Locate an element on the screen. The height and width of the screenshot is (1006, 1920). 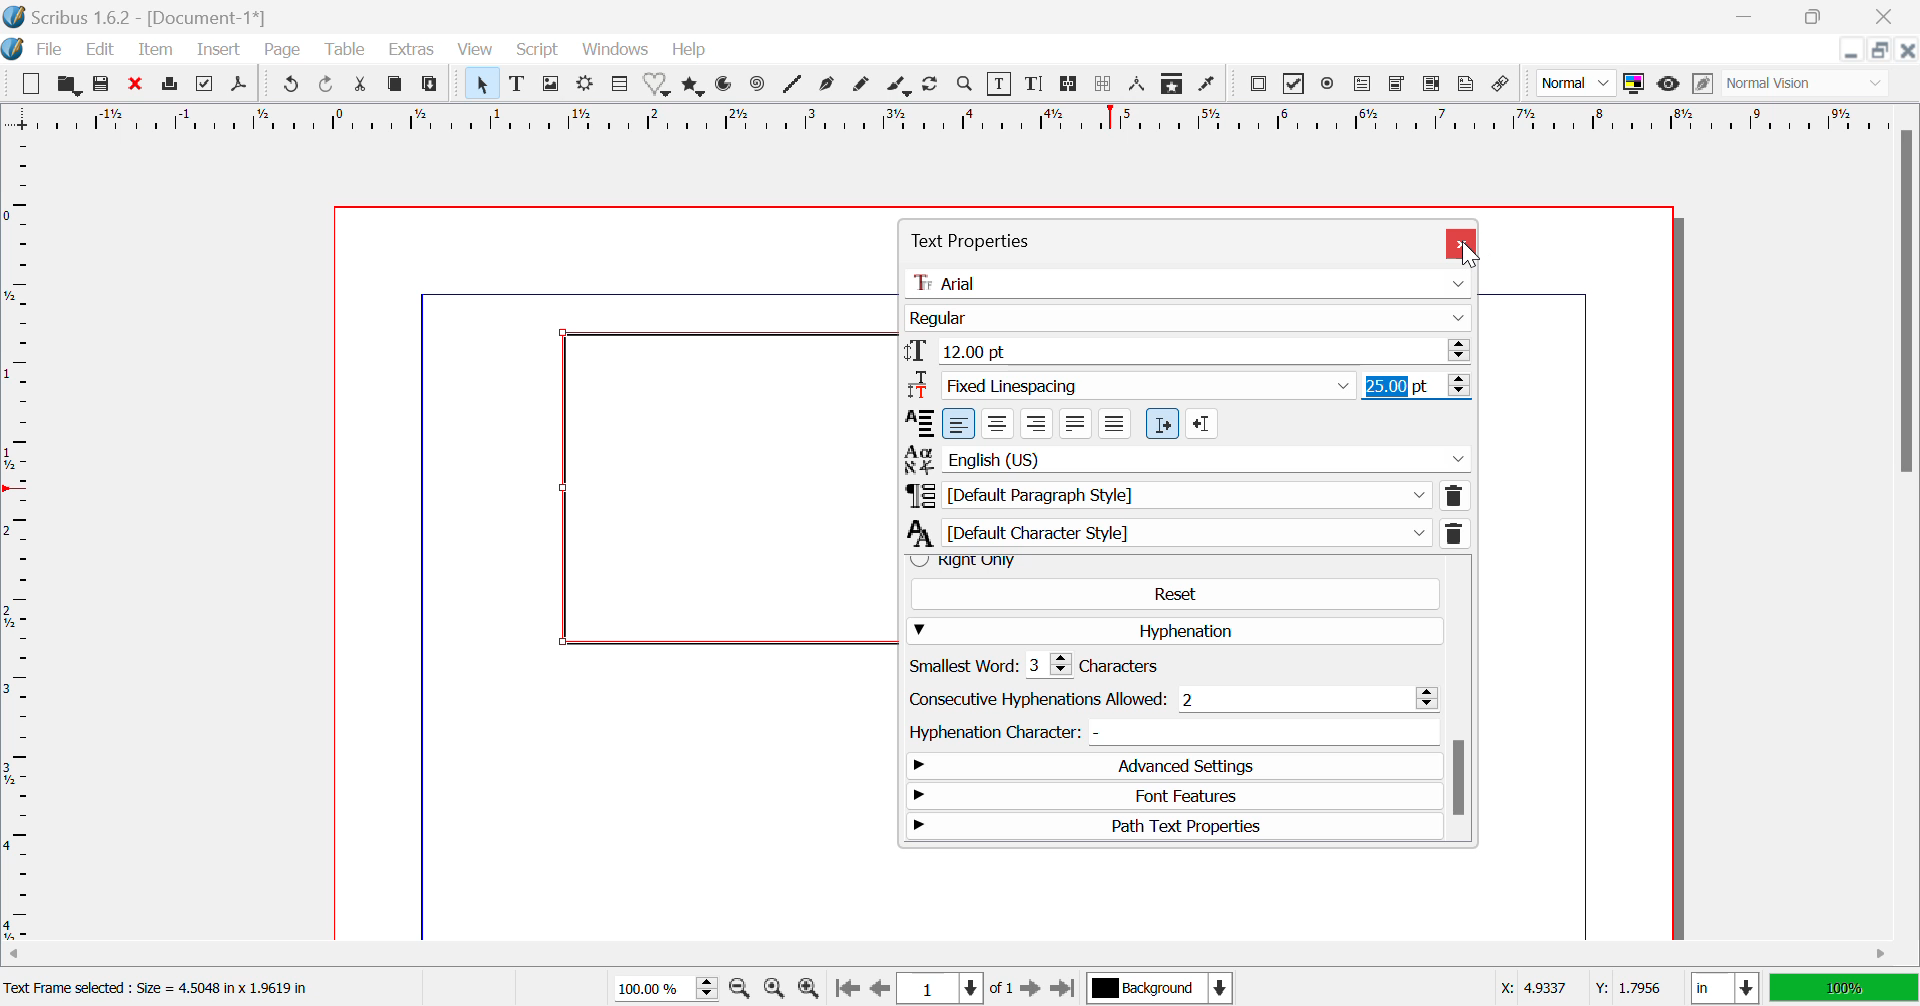
Zoom Out is located at coordinates (742, 989).